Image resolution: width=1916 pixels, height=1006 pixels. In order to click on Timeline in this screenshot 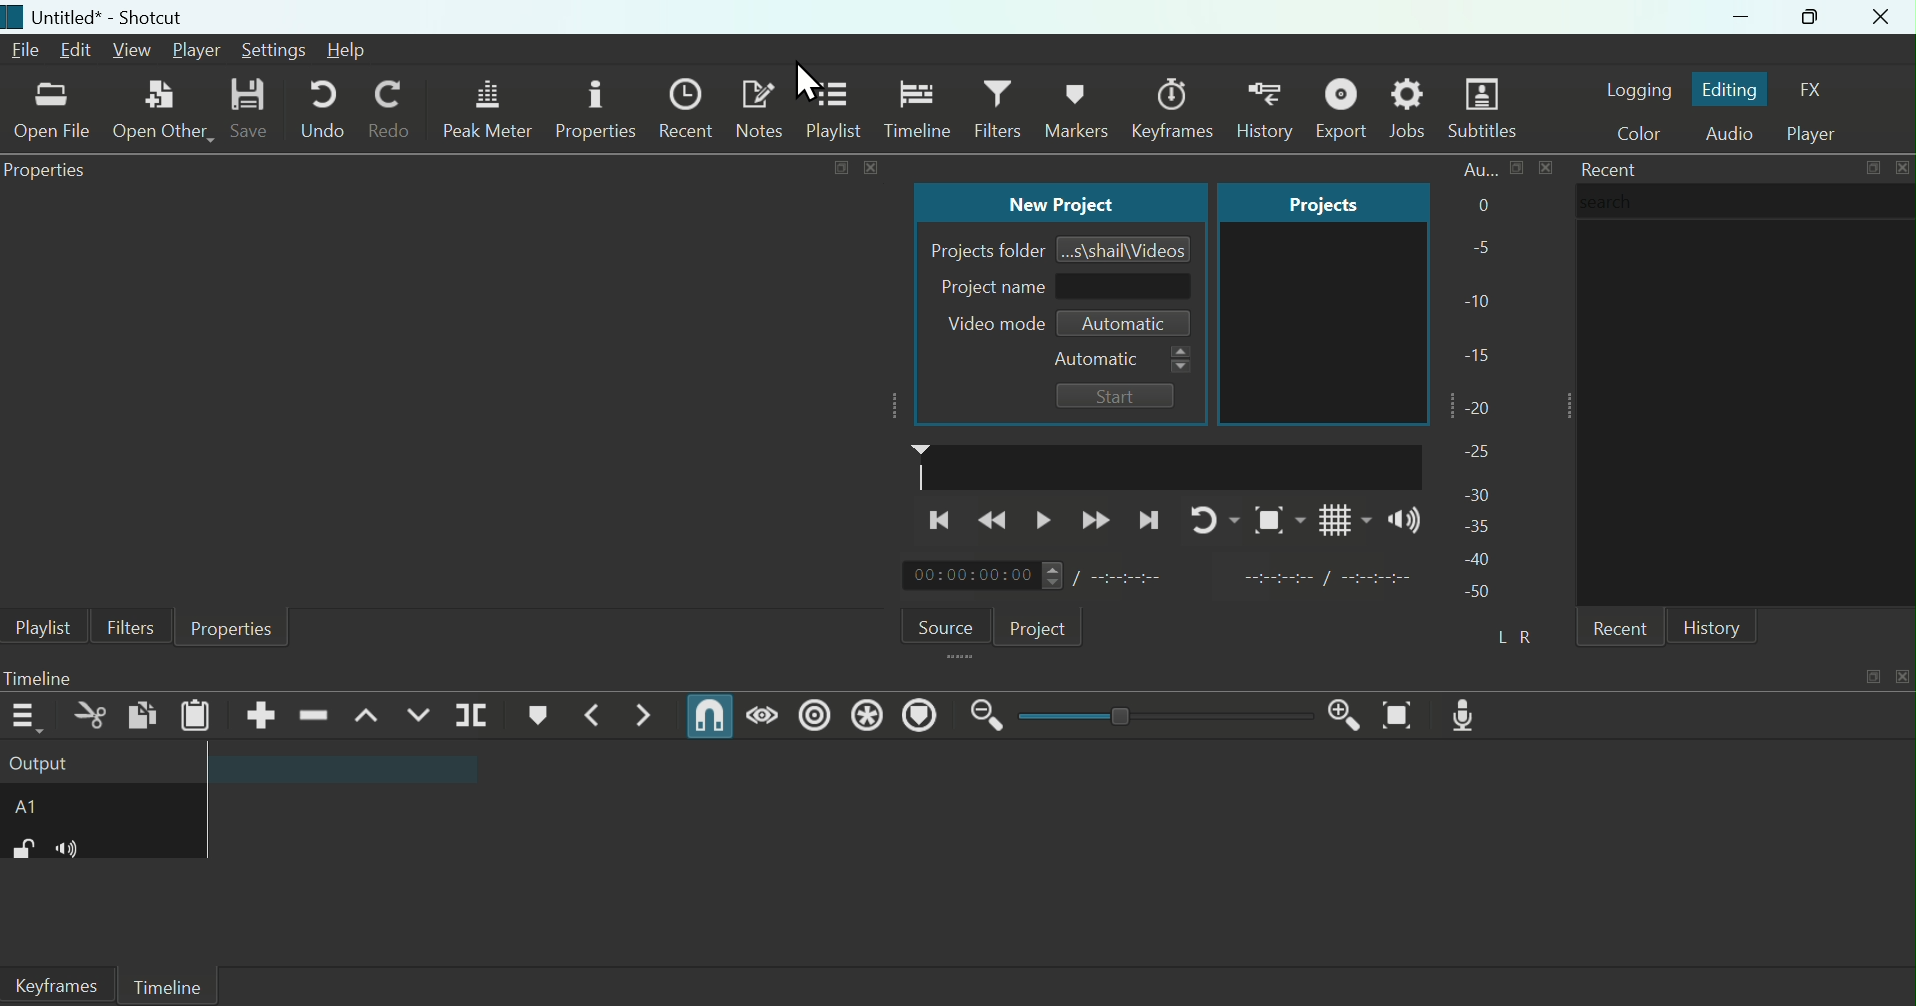, I will do `click(64, 677)`.